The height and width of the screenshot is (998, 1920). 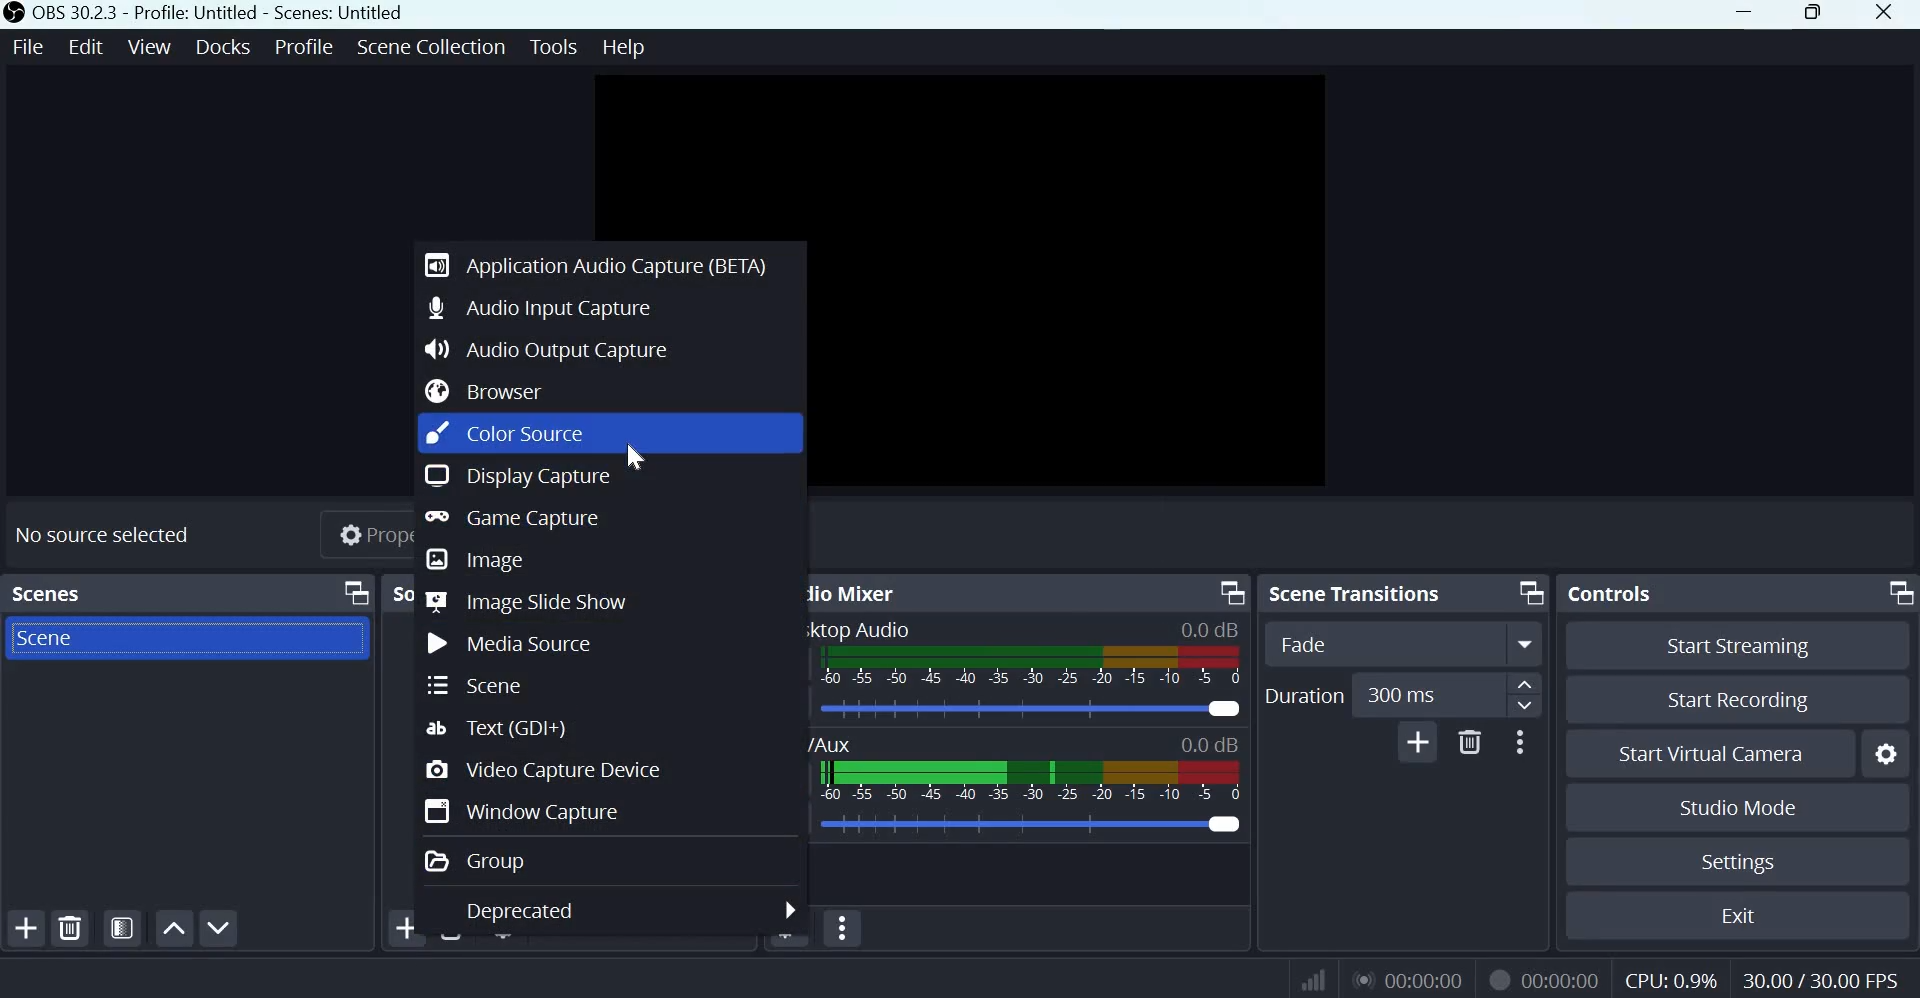 What do you see at coordinates (522, 517) in the screenshot?
I see `Game capture` at bounding box center [522, 517].